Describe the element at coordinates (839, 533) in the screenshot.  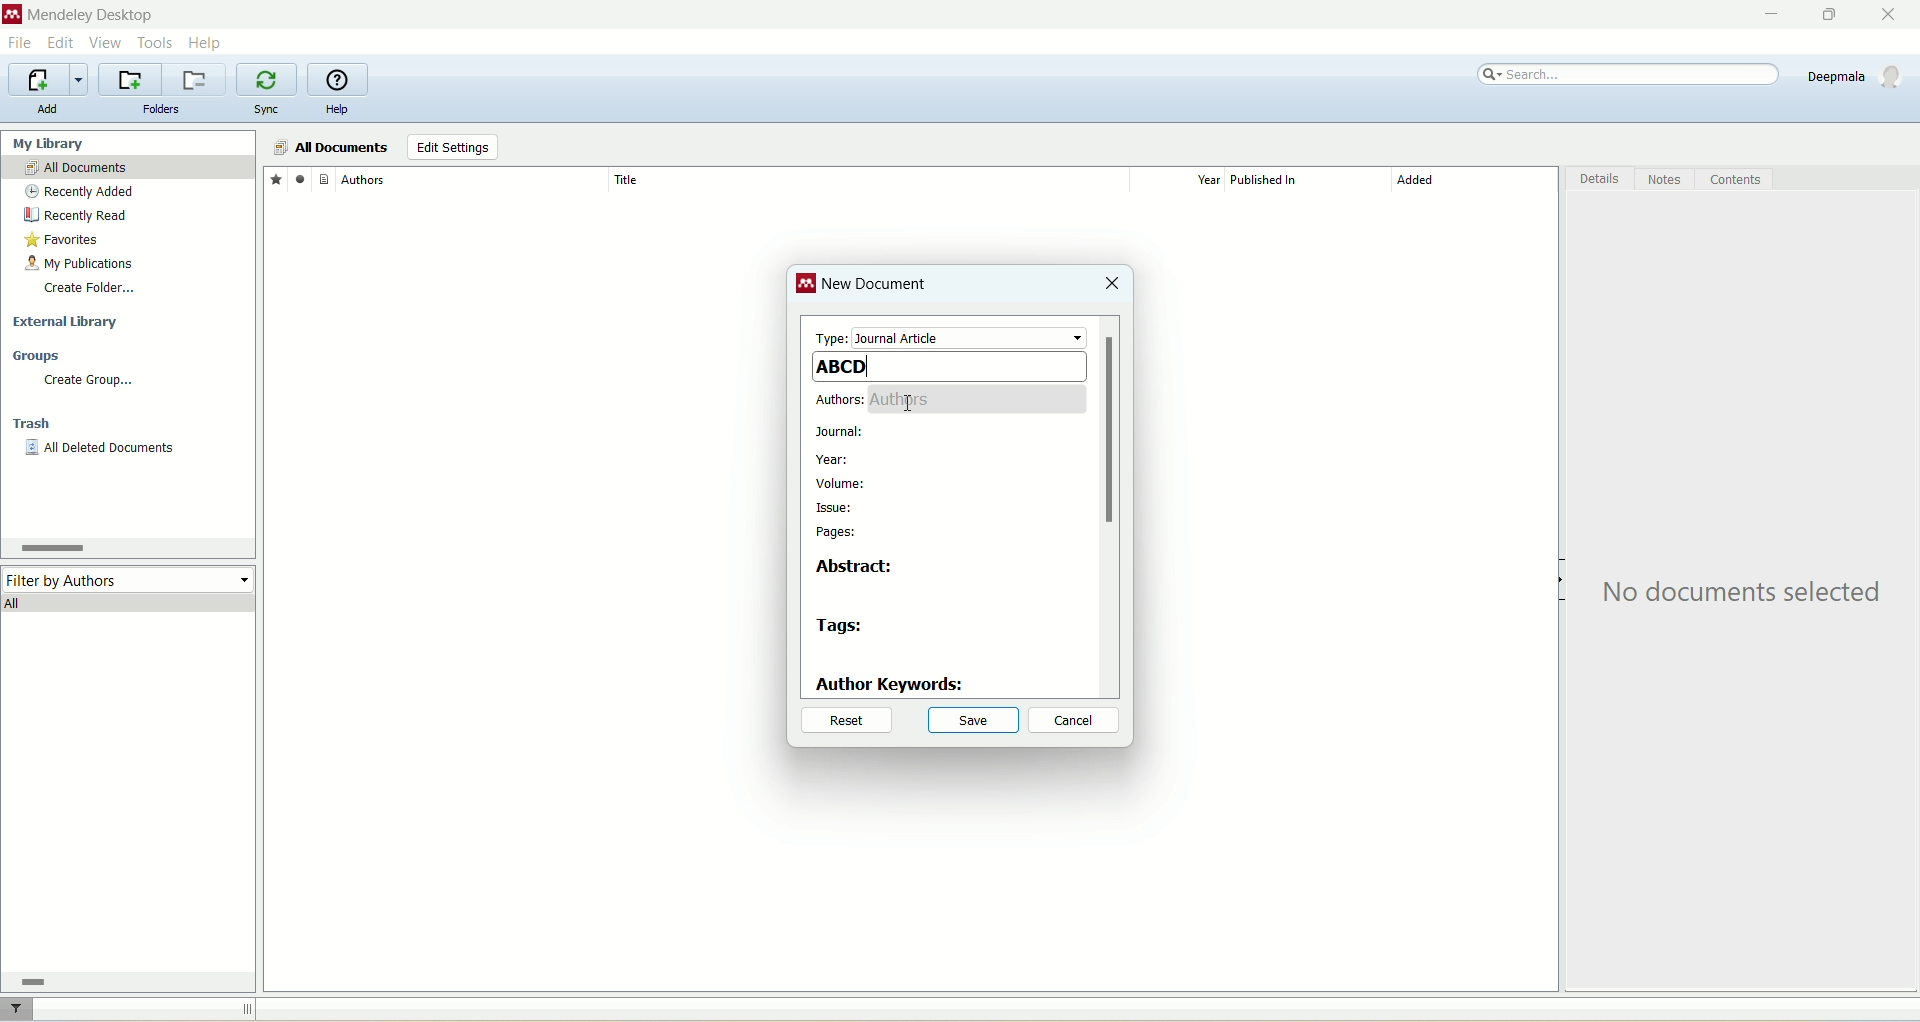
I see `pages` at that location.